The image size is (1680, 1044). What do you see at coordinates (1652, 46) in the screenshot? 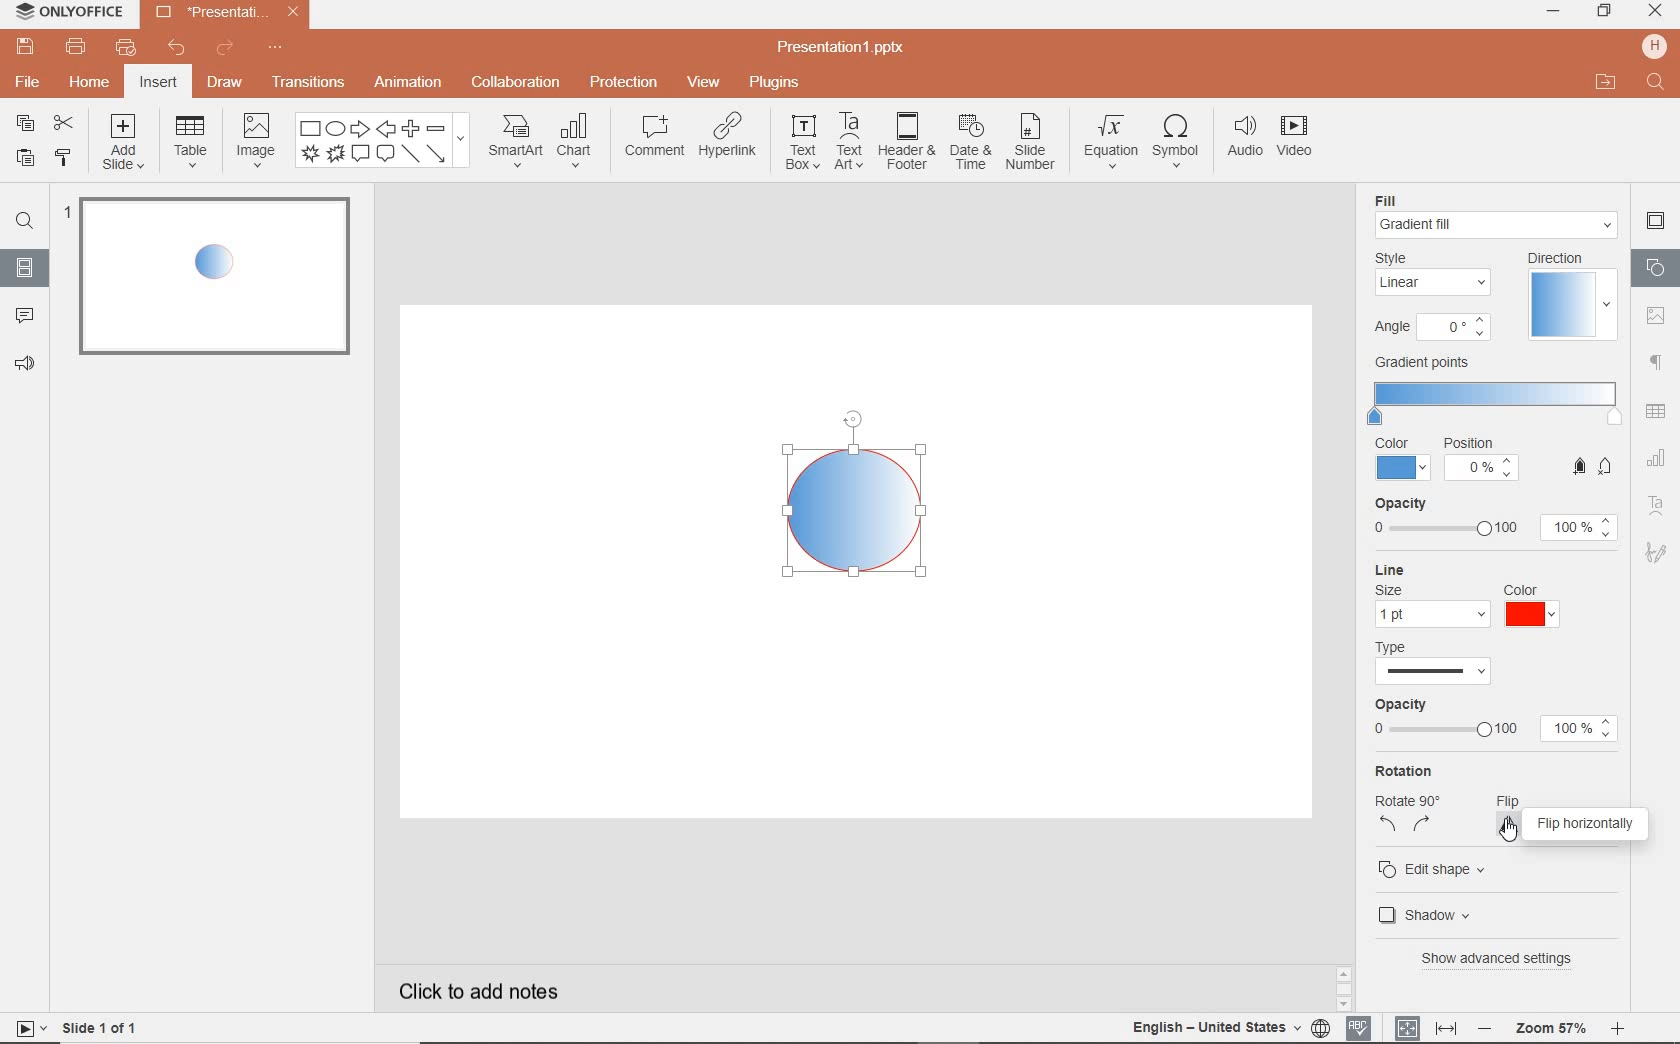
I see `hp` at bounding box center [1652, 46].